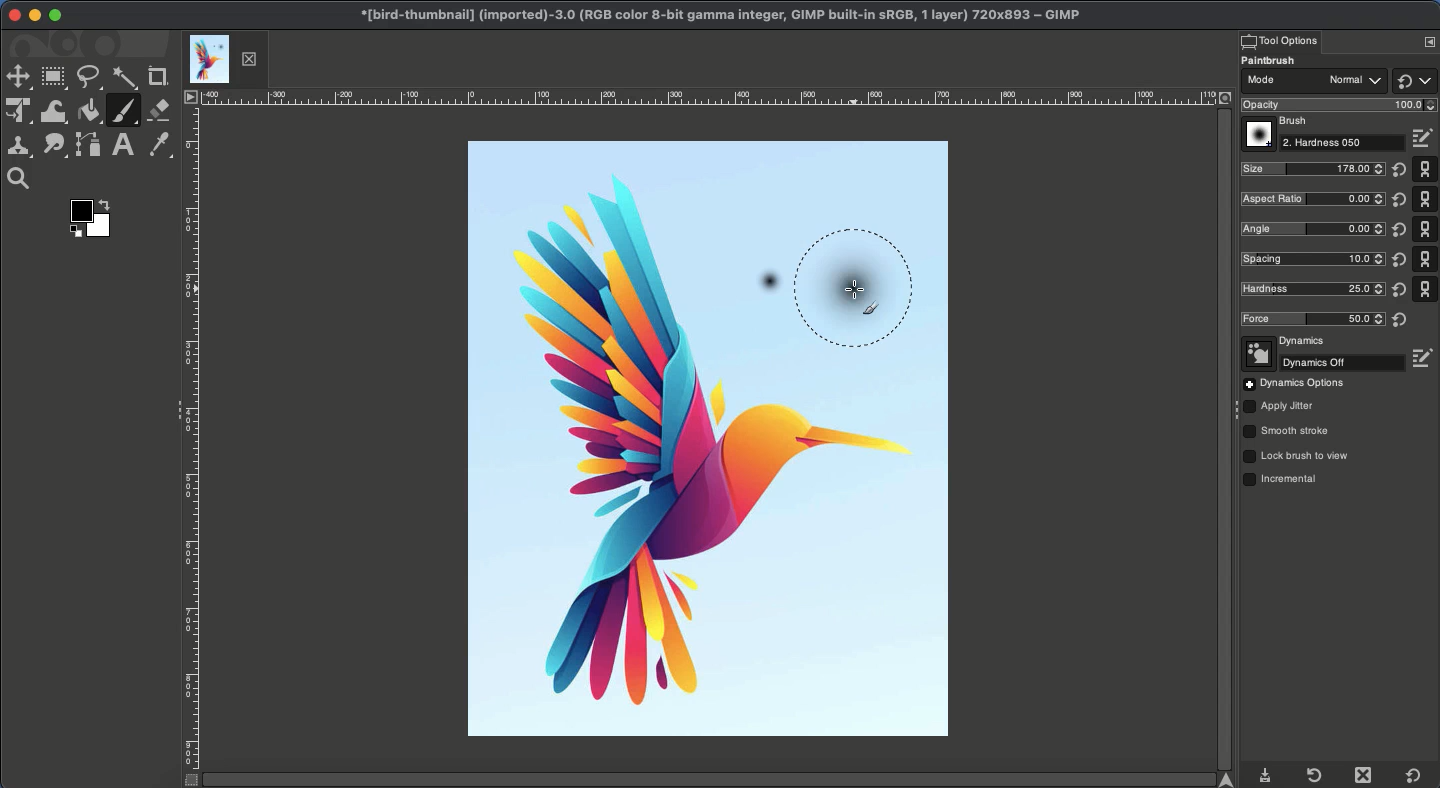 Image resolution: width=1440 pixels, height=788 pixels. Describe the element at coordinates (1312, 290) in the screenshot. I see `New hardness` at that location.